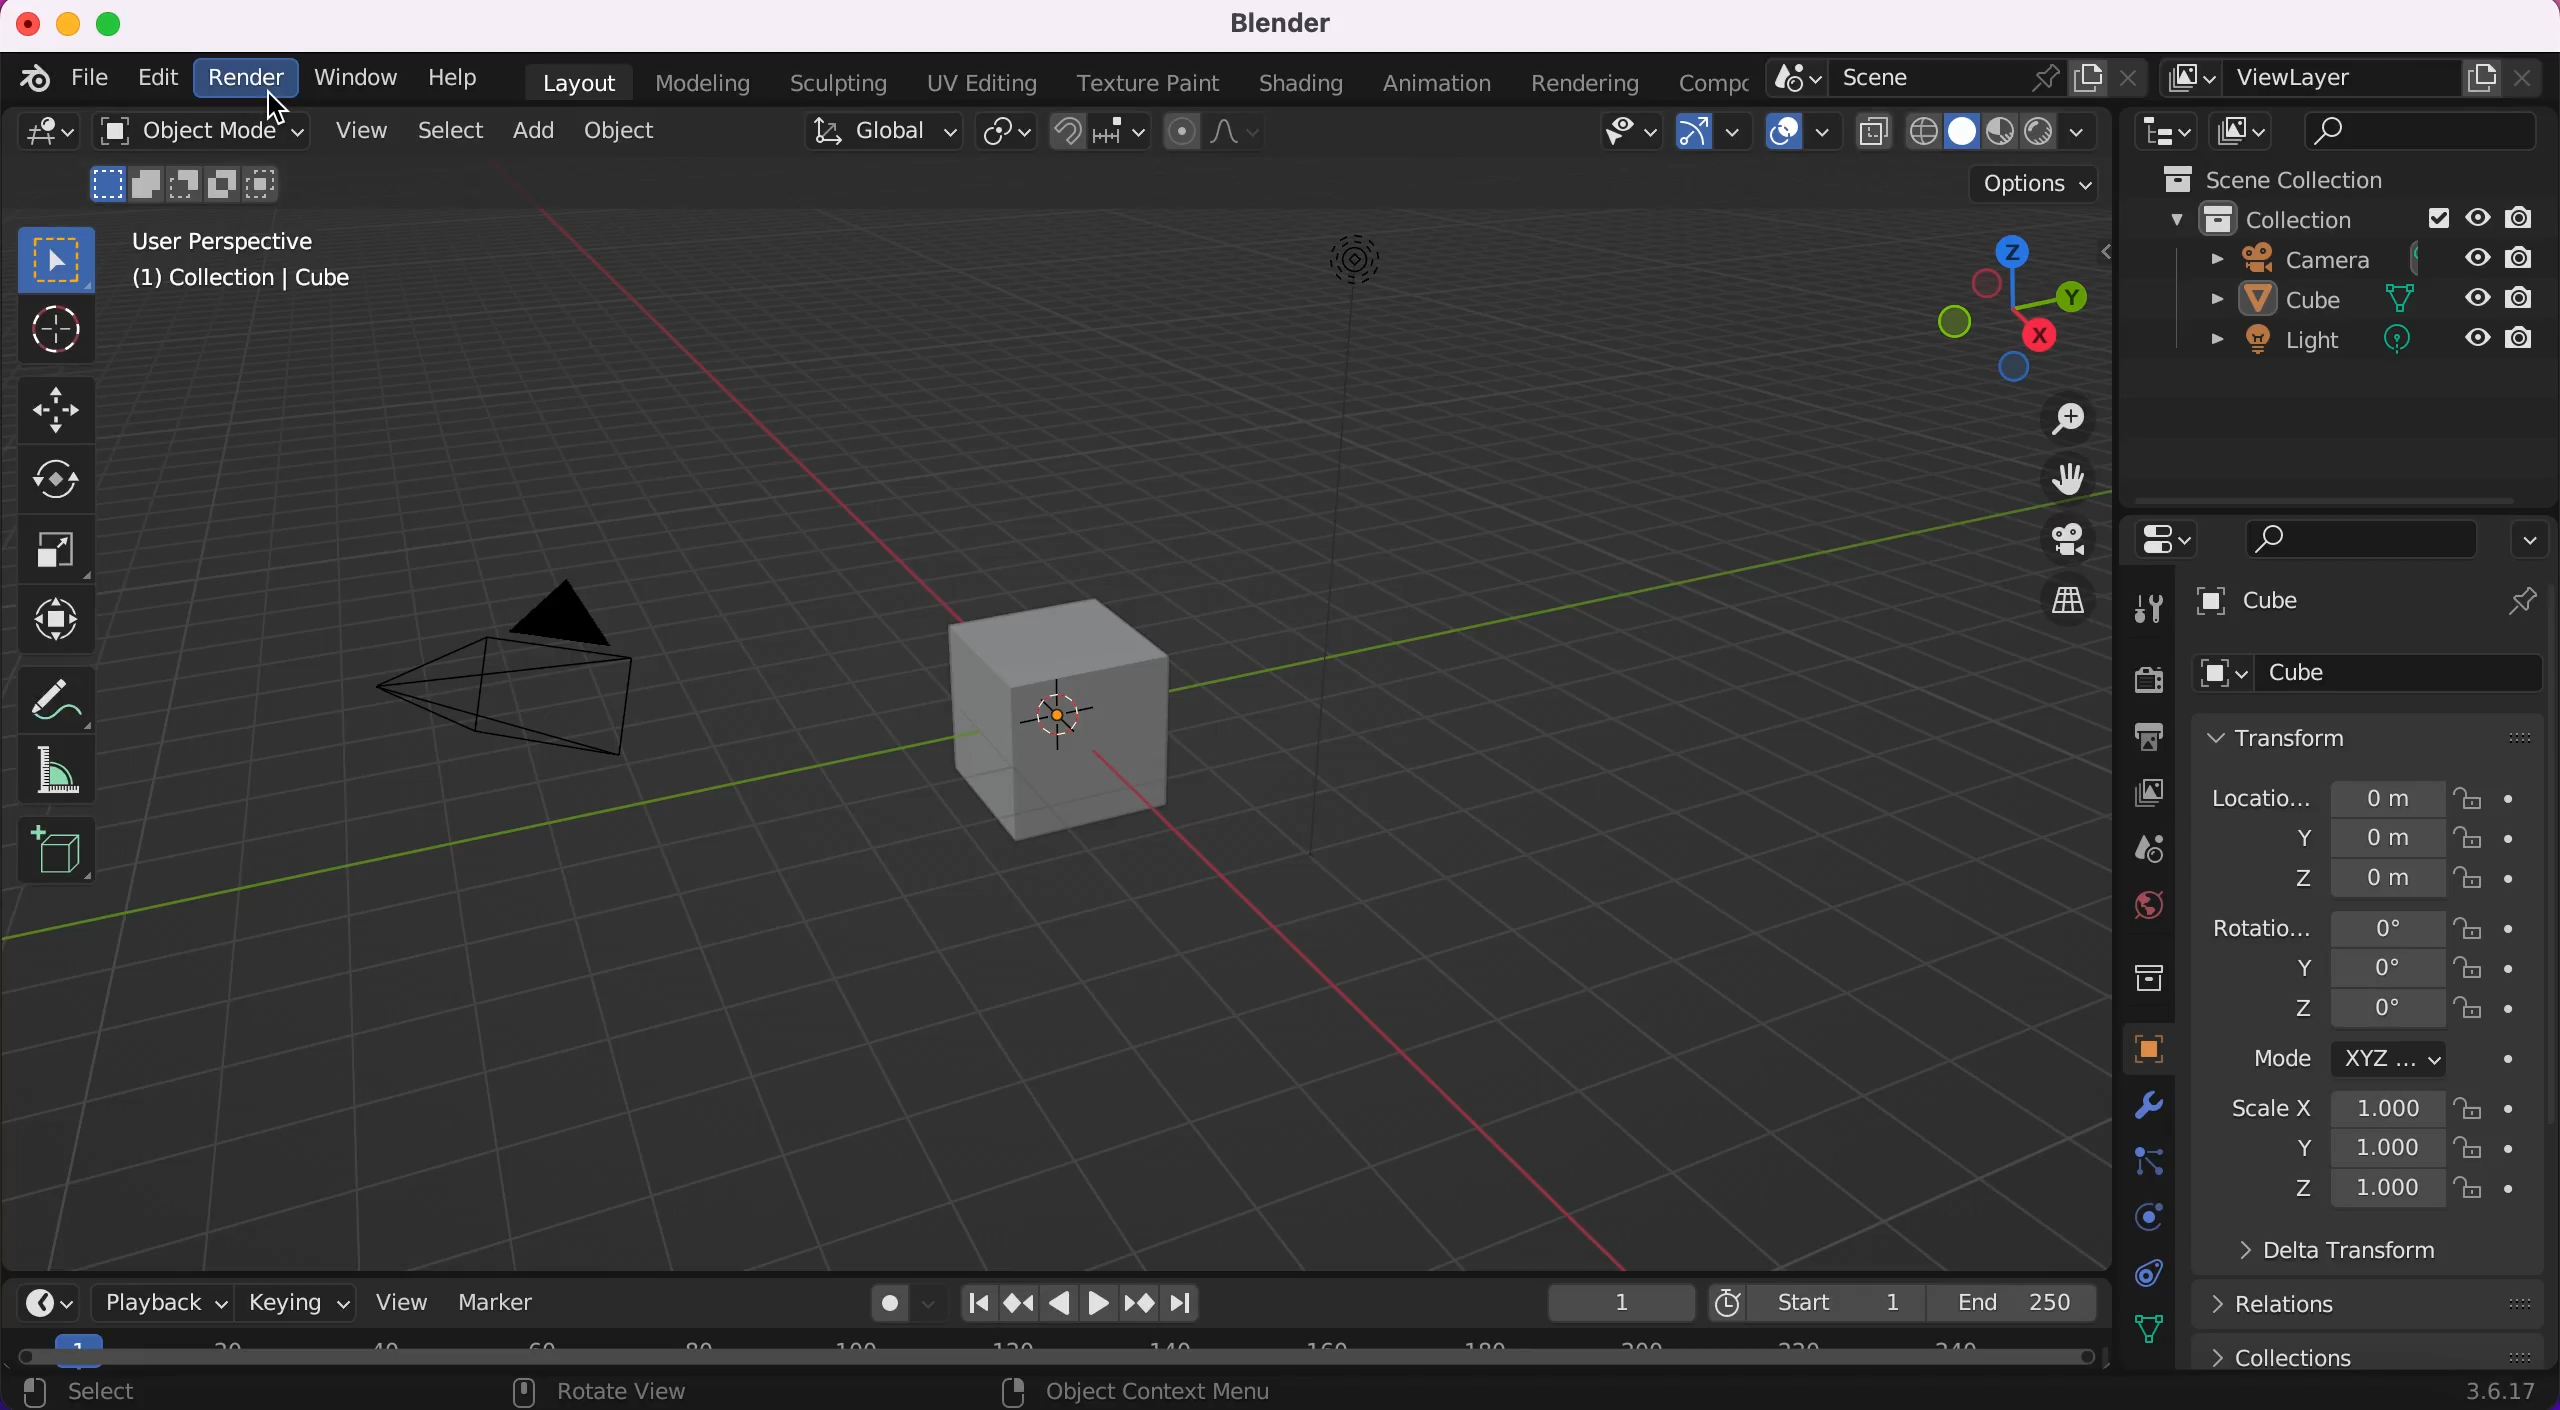 Image resolution: width=2560 pixels, height=1410 pixels. What do you see at coordinates (2134, 847) in the screenshot?
I see `scene` at bounding box center [2134, 847].